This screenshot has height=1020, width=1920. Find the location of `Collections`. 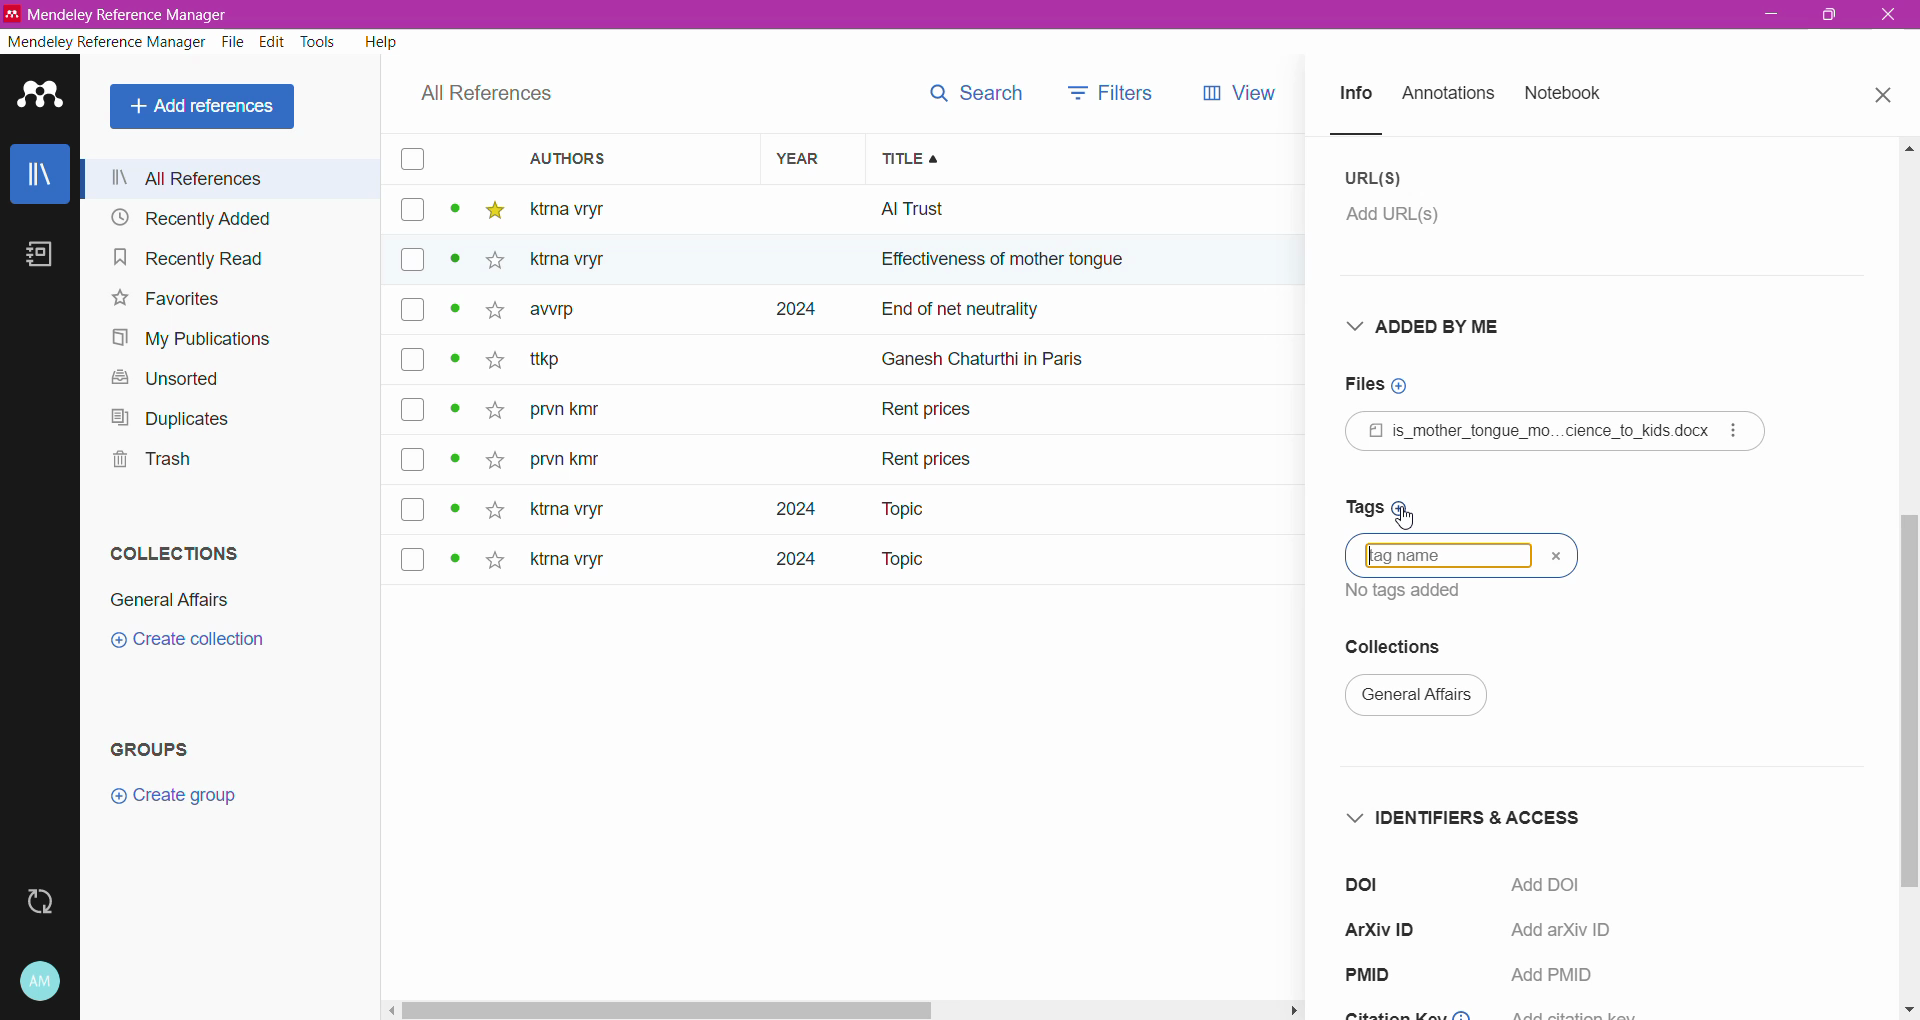

Collections is located at coordinates (176, 552).